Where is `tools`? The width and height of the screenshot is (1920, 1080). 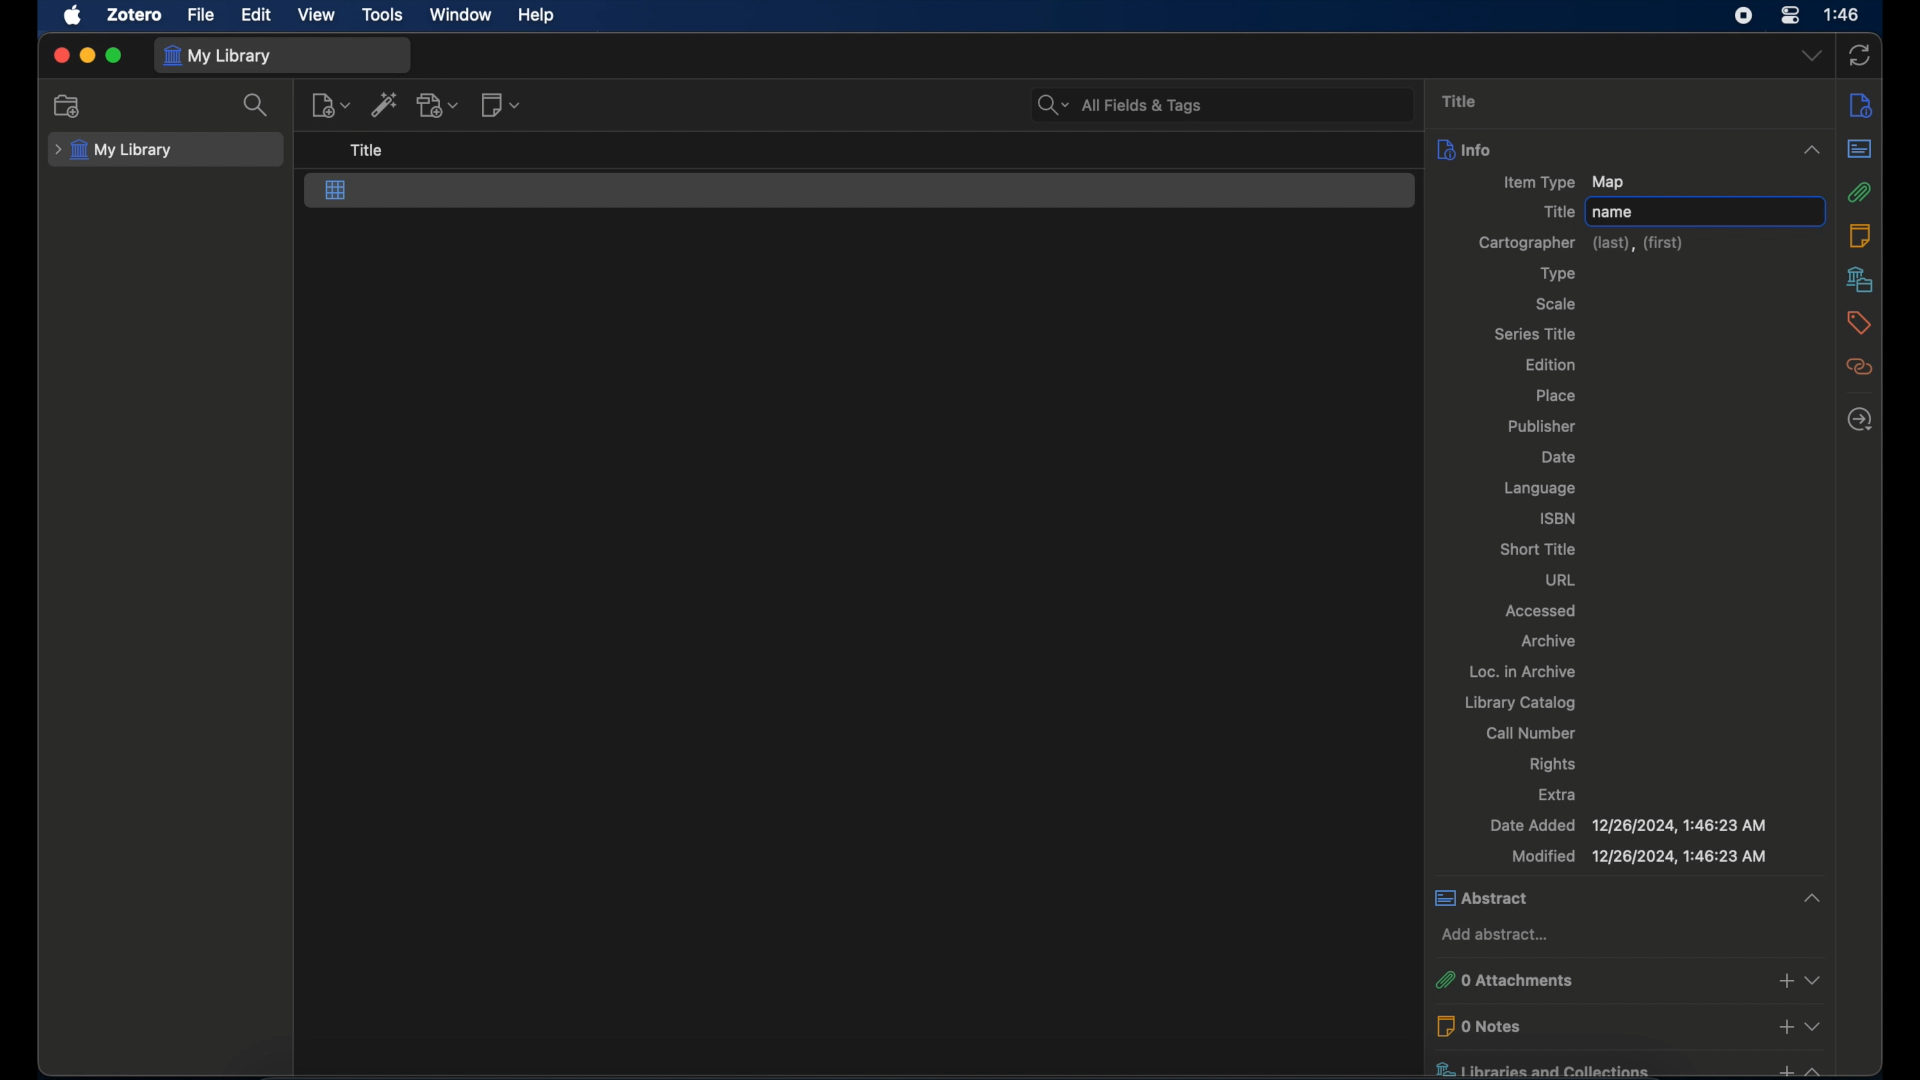
tools is located at coordinates (382, 13).